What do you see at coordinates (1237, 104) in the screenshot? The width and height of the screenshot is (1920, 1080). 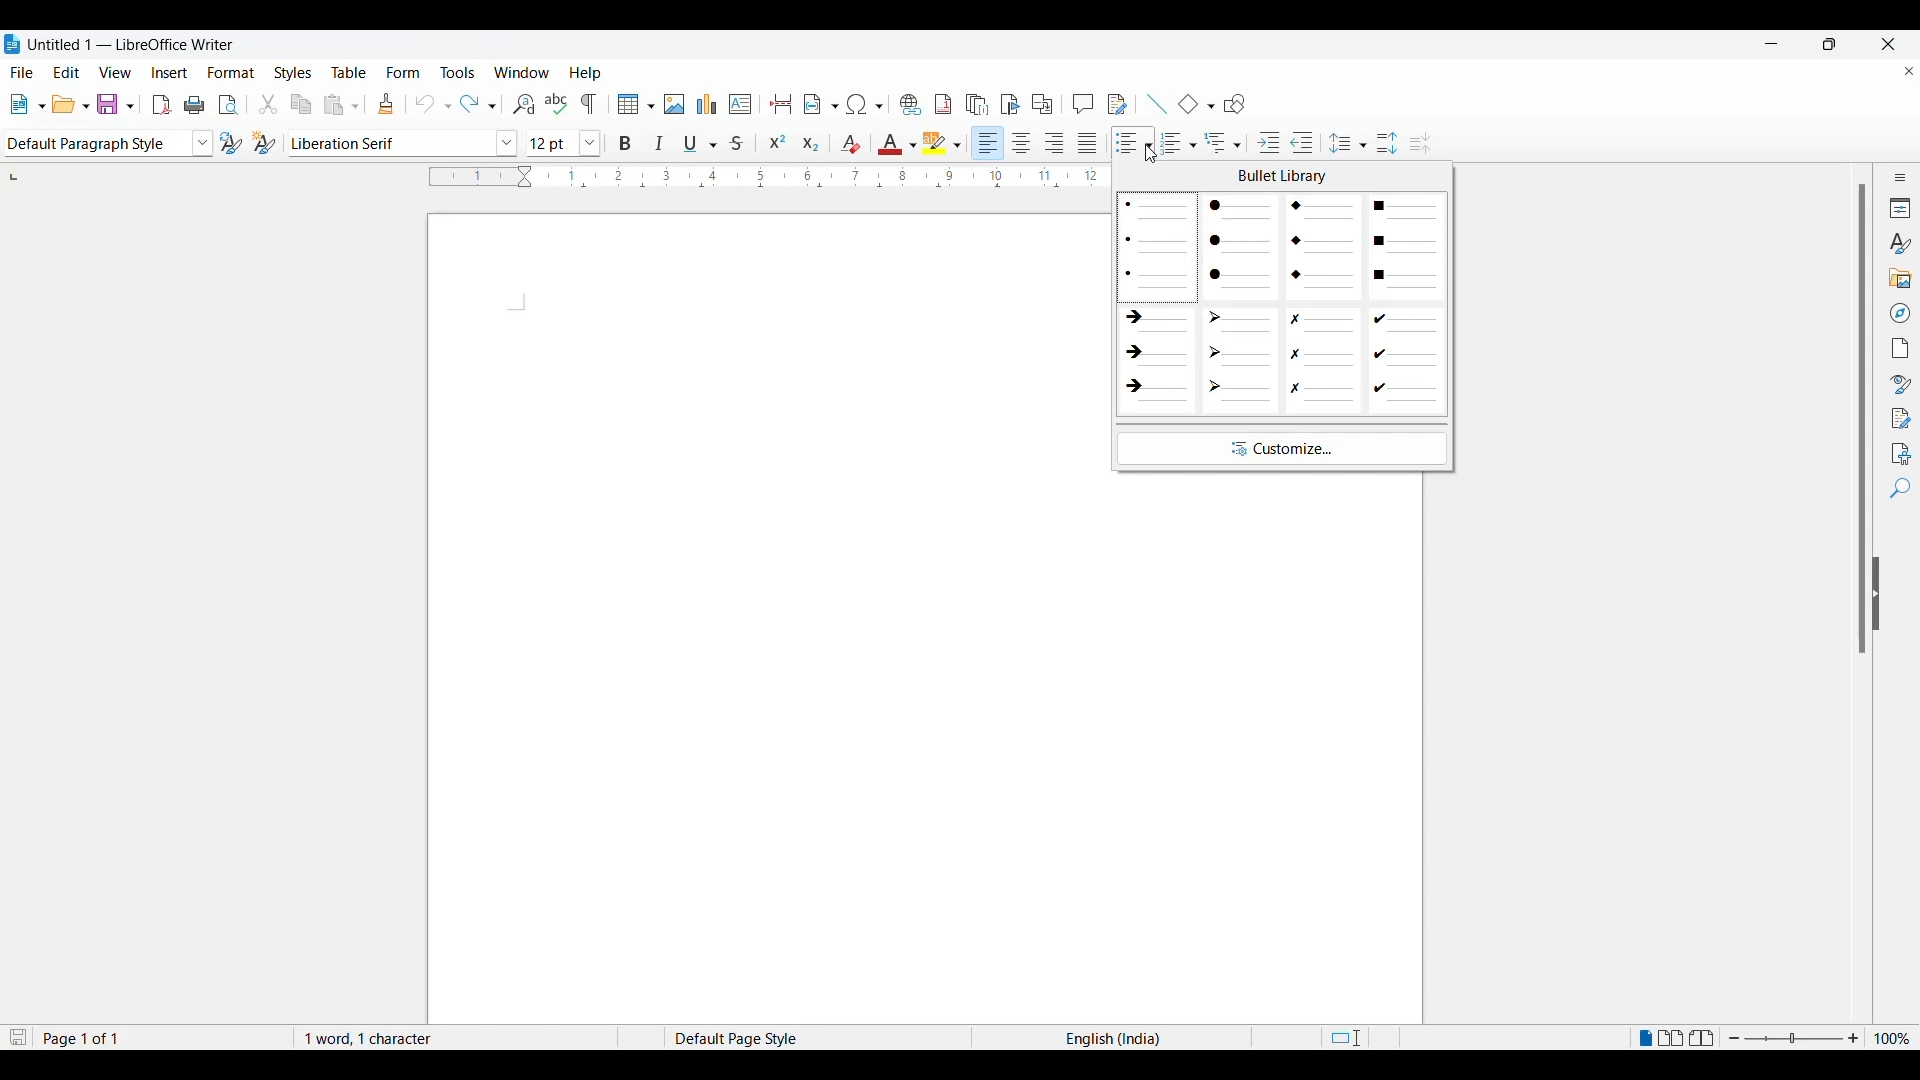 I see `show drawing function` at bounding box center [1237, 104].